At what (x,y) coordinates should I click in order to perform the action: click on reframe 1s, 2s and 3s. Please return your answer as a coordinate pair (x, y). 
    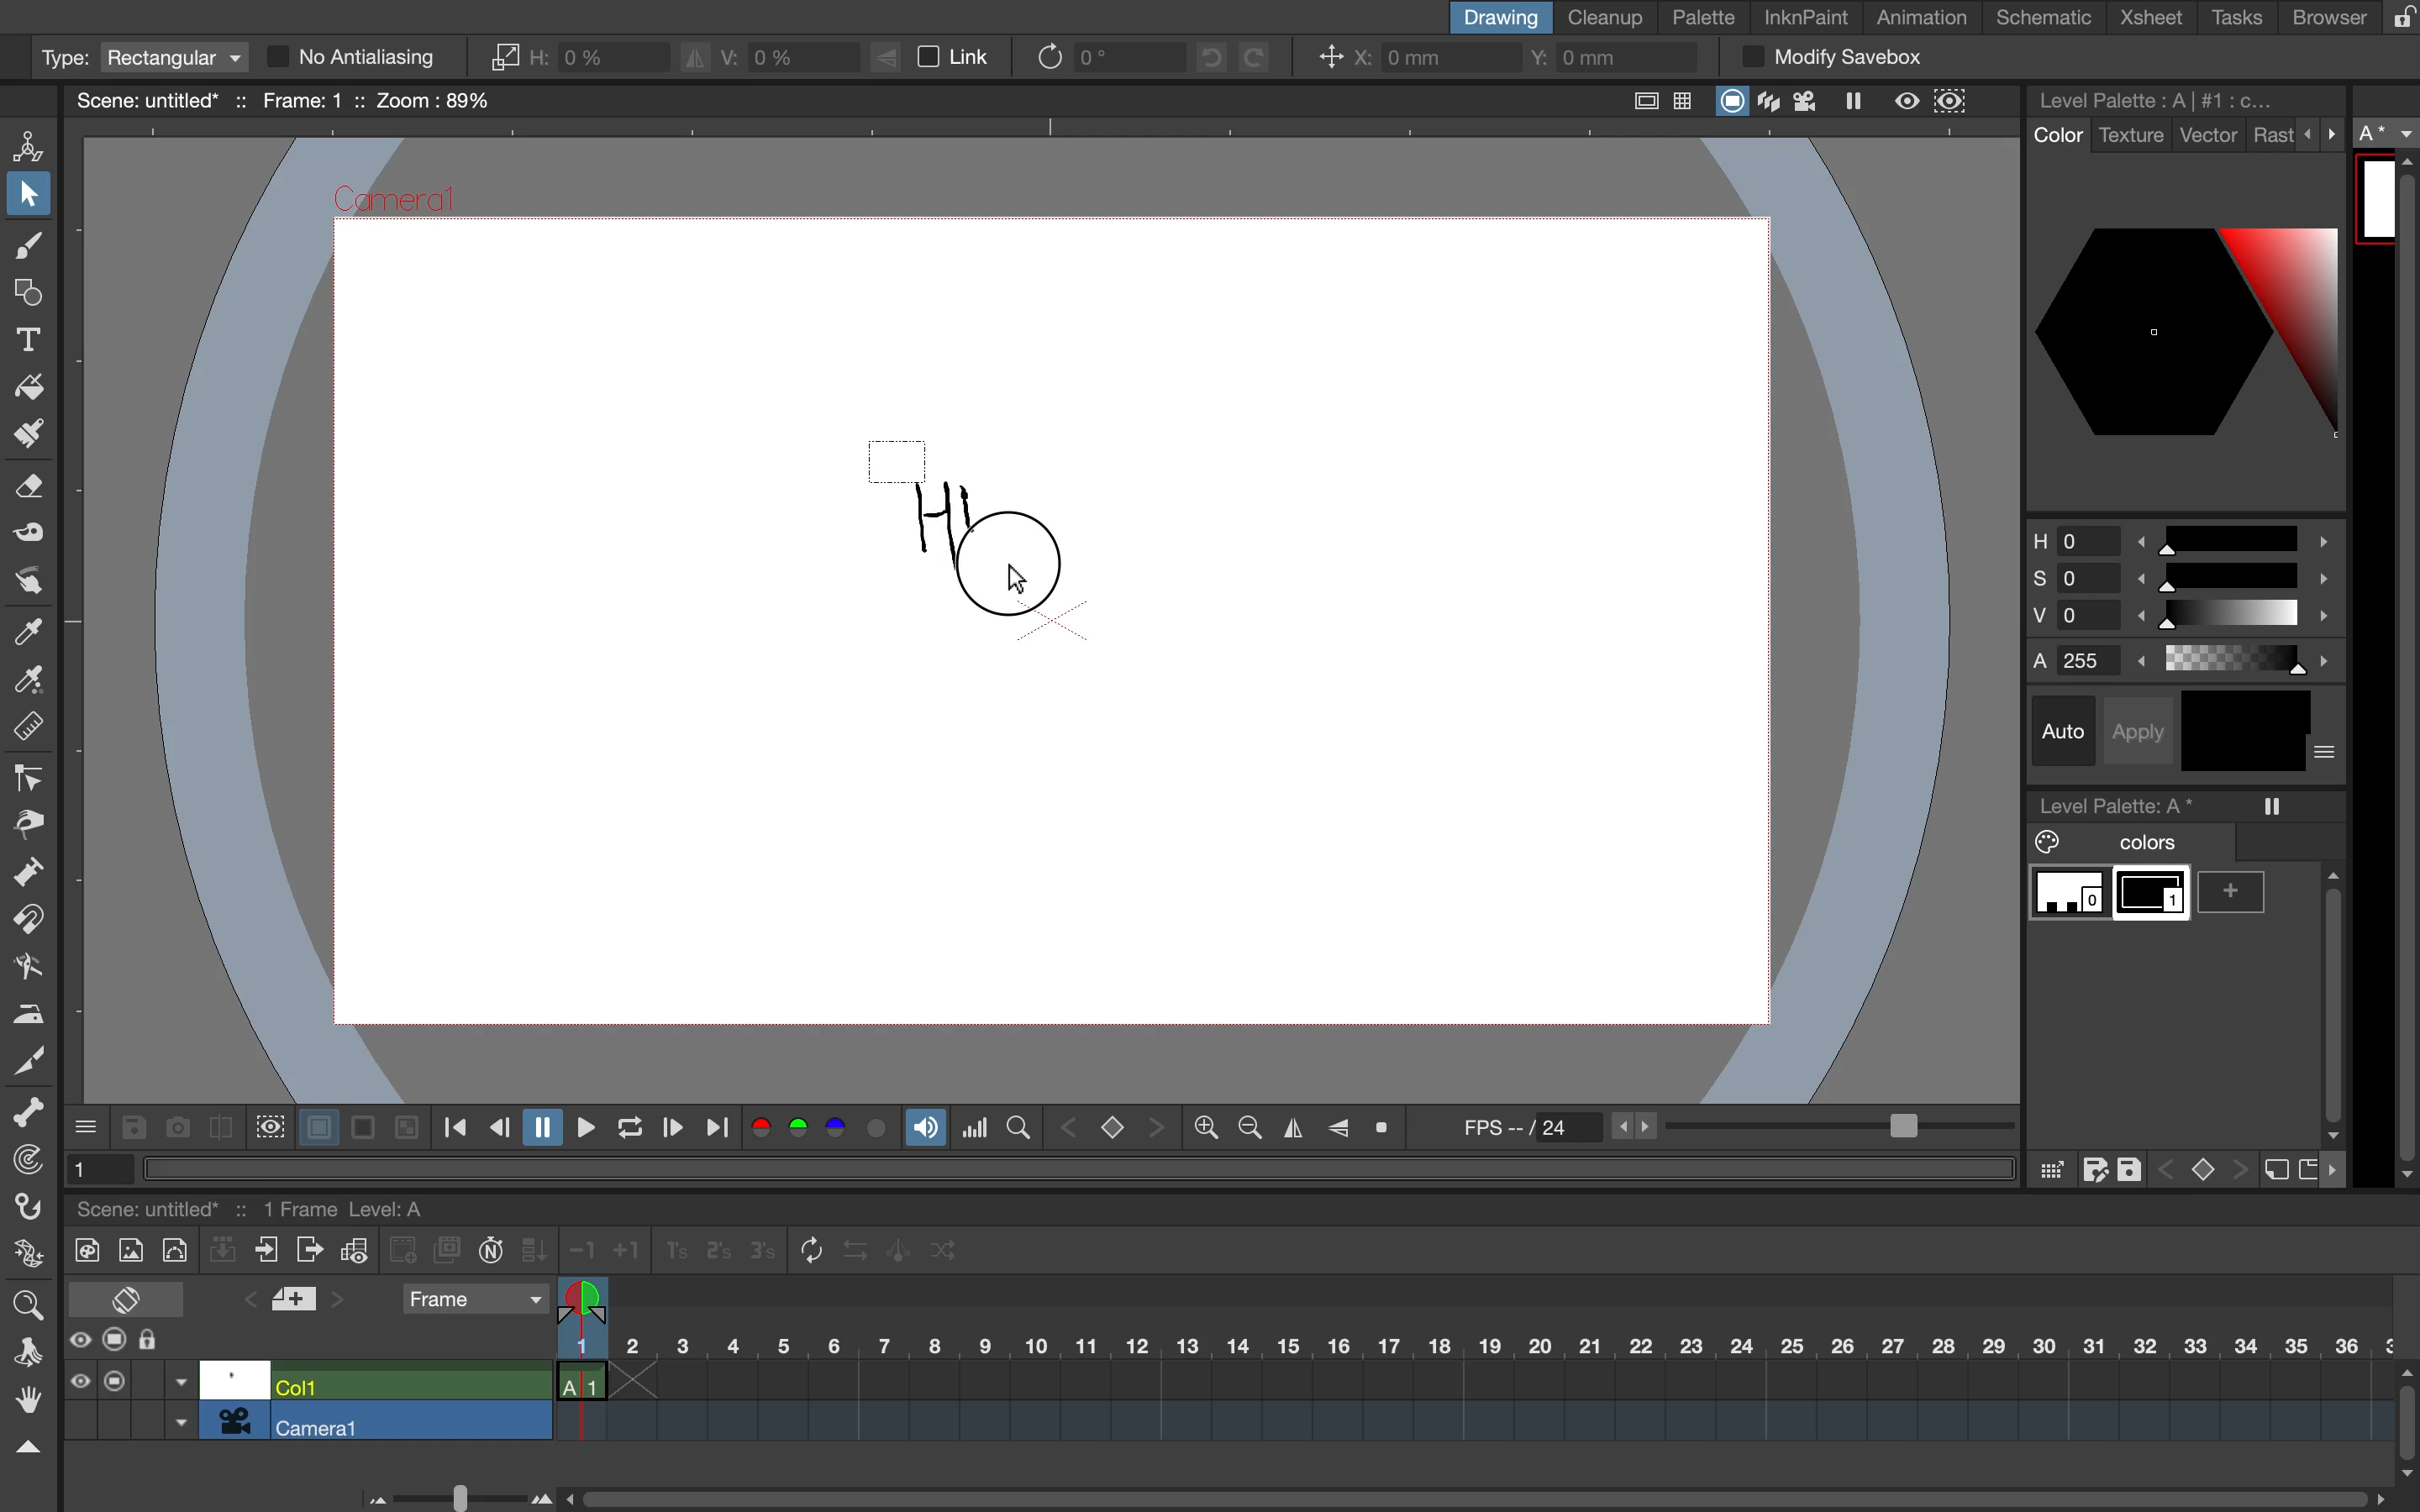
    Looking at the image, I should click on (705, 1252).